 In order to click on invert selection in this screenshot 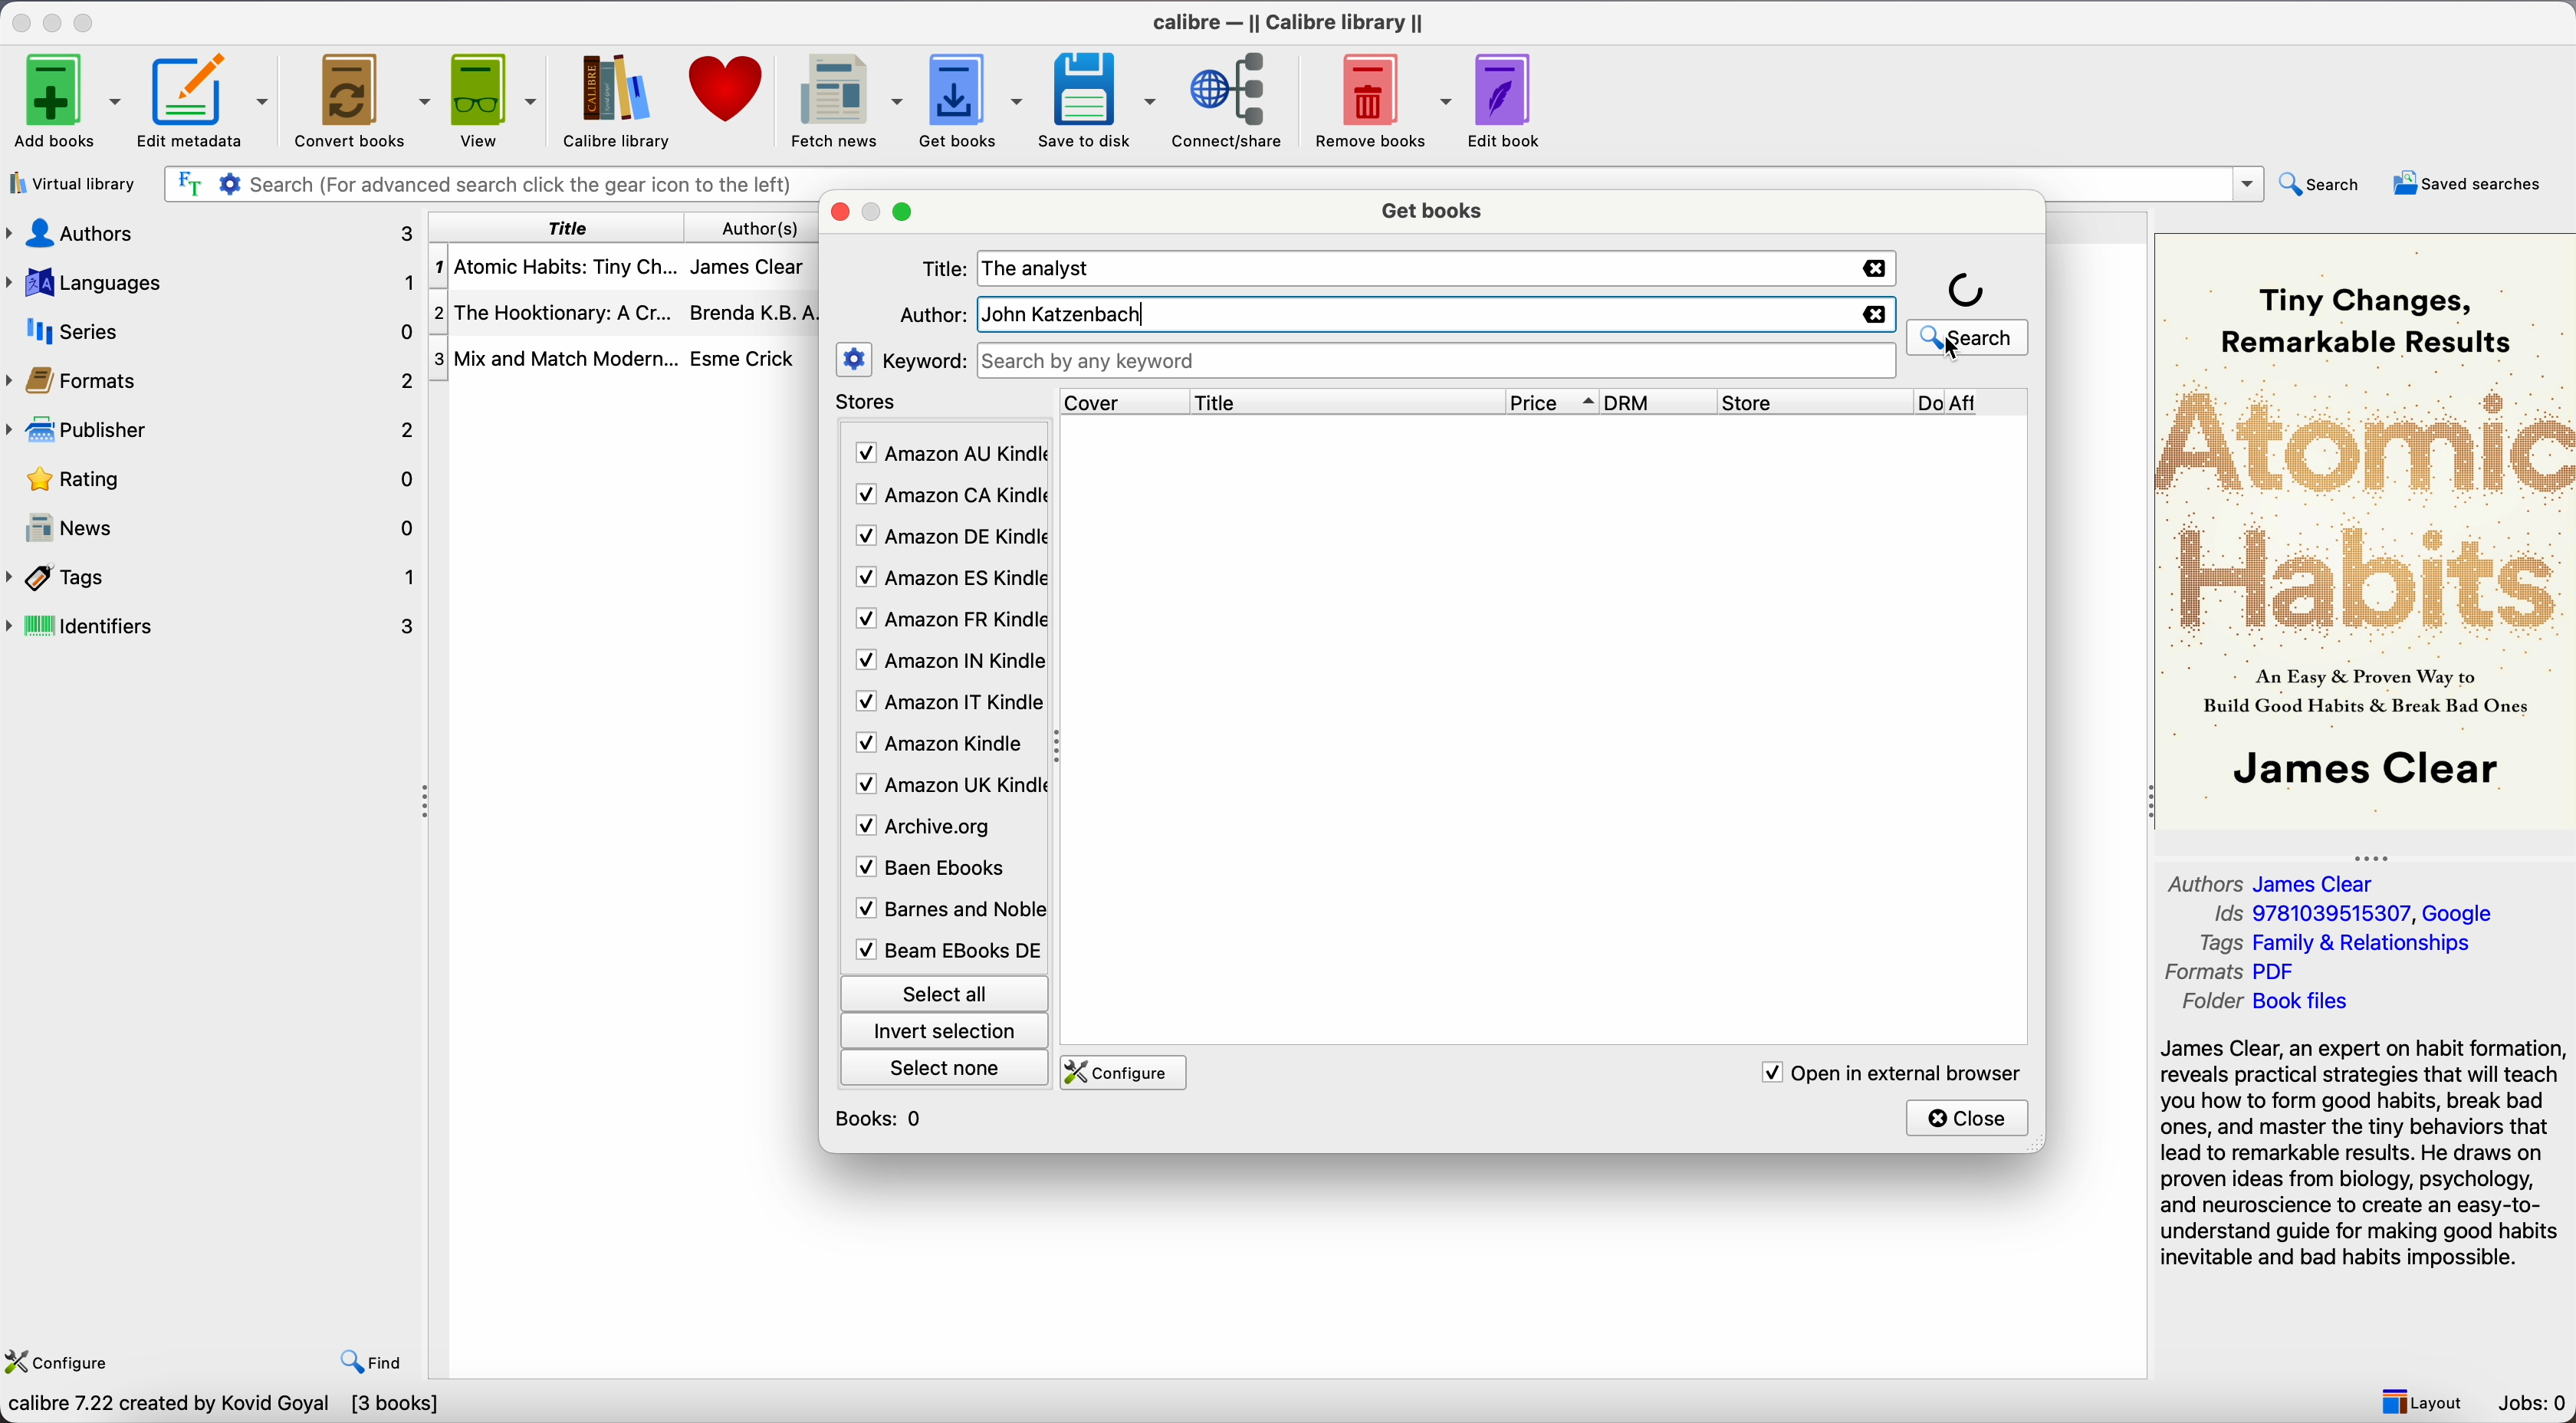, I will do `click(945, 1033)`.